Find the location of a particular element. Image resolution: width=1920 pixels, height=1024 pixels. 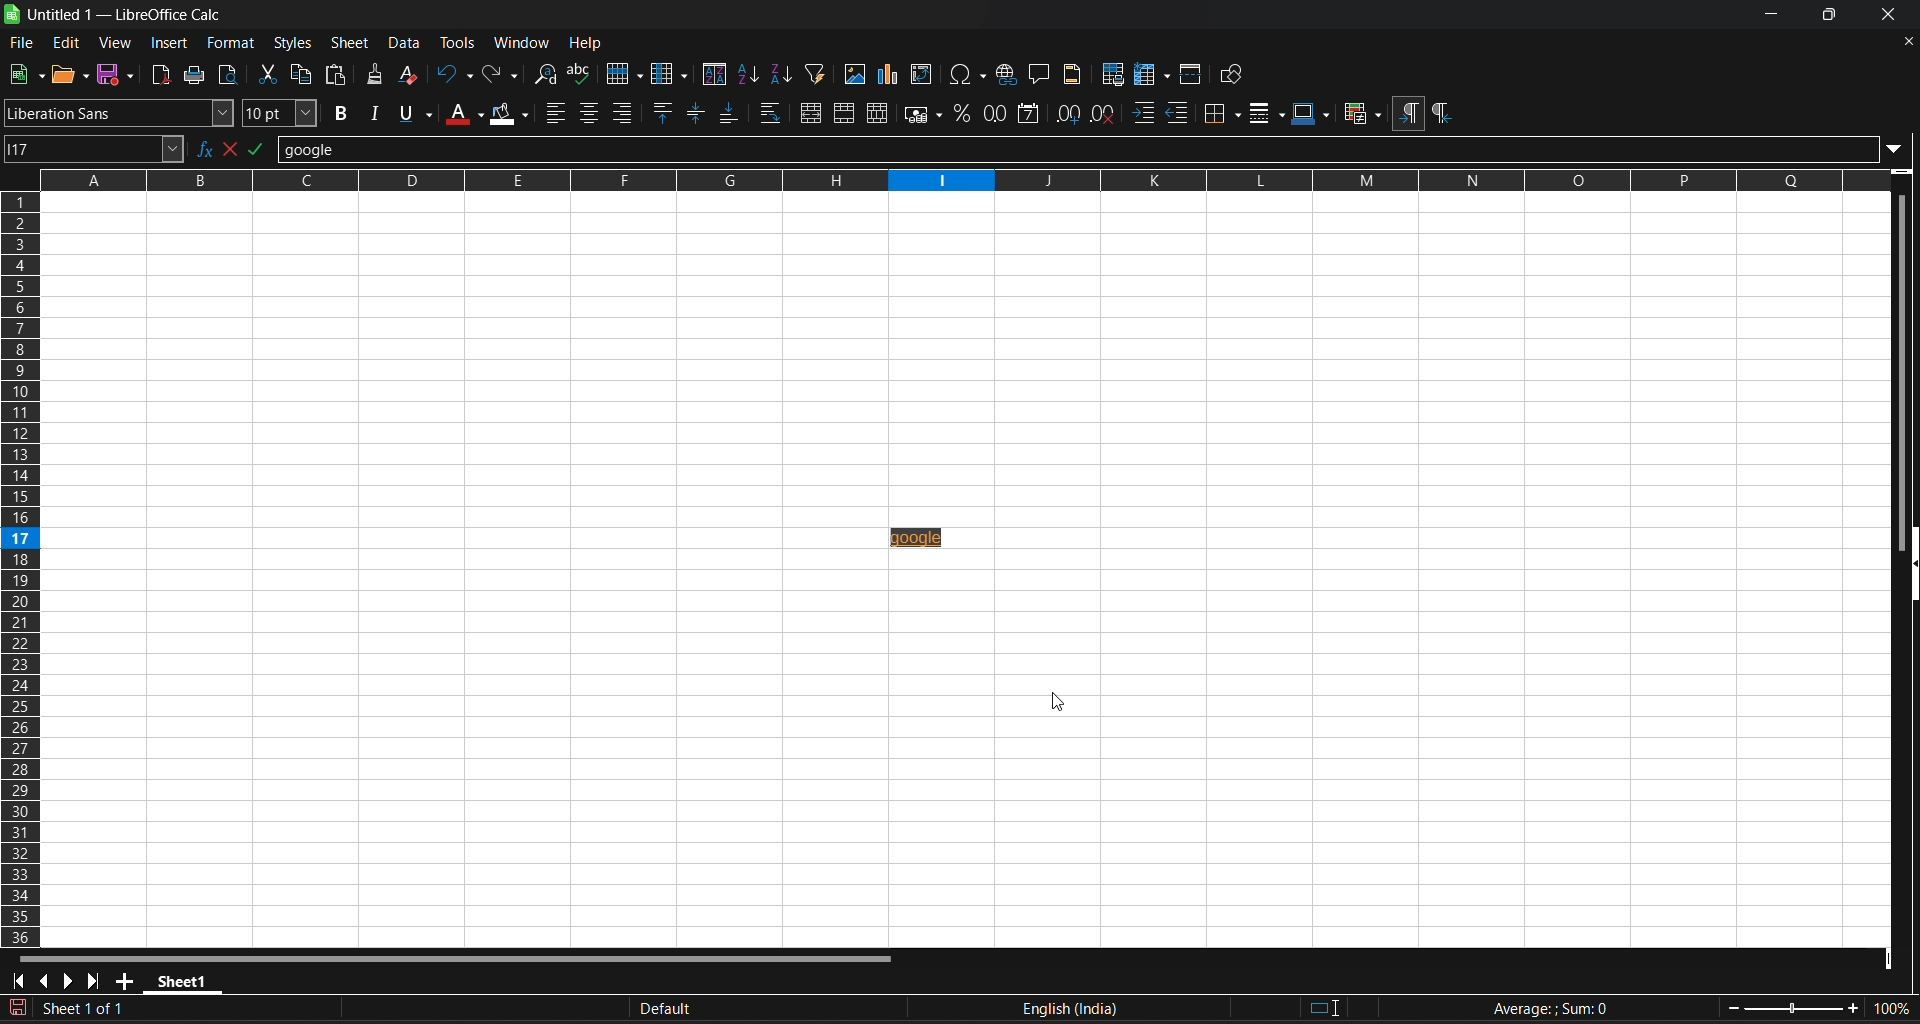

columns is located at coordinates (22, 570).